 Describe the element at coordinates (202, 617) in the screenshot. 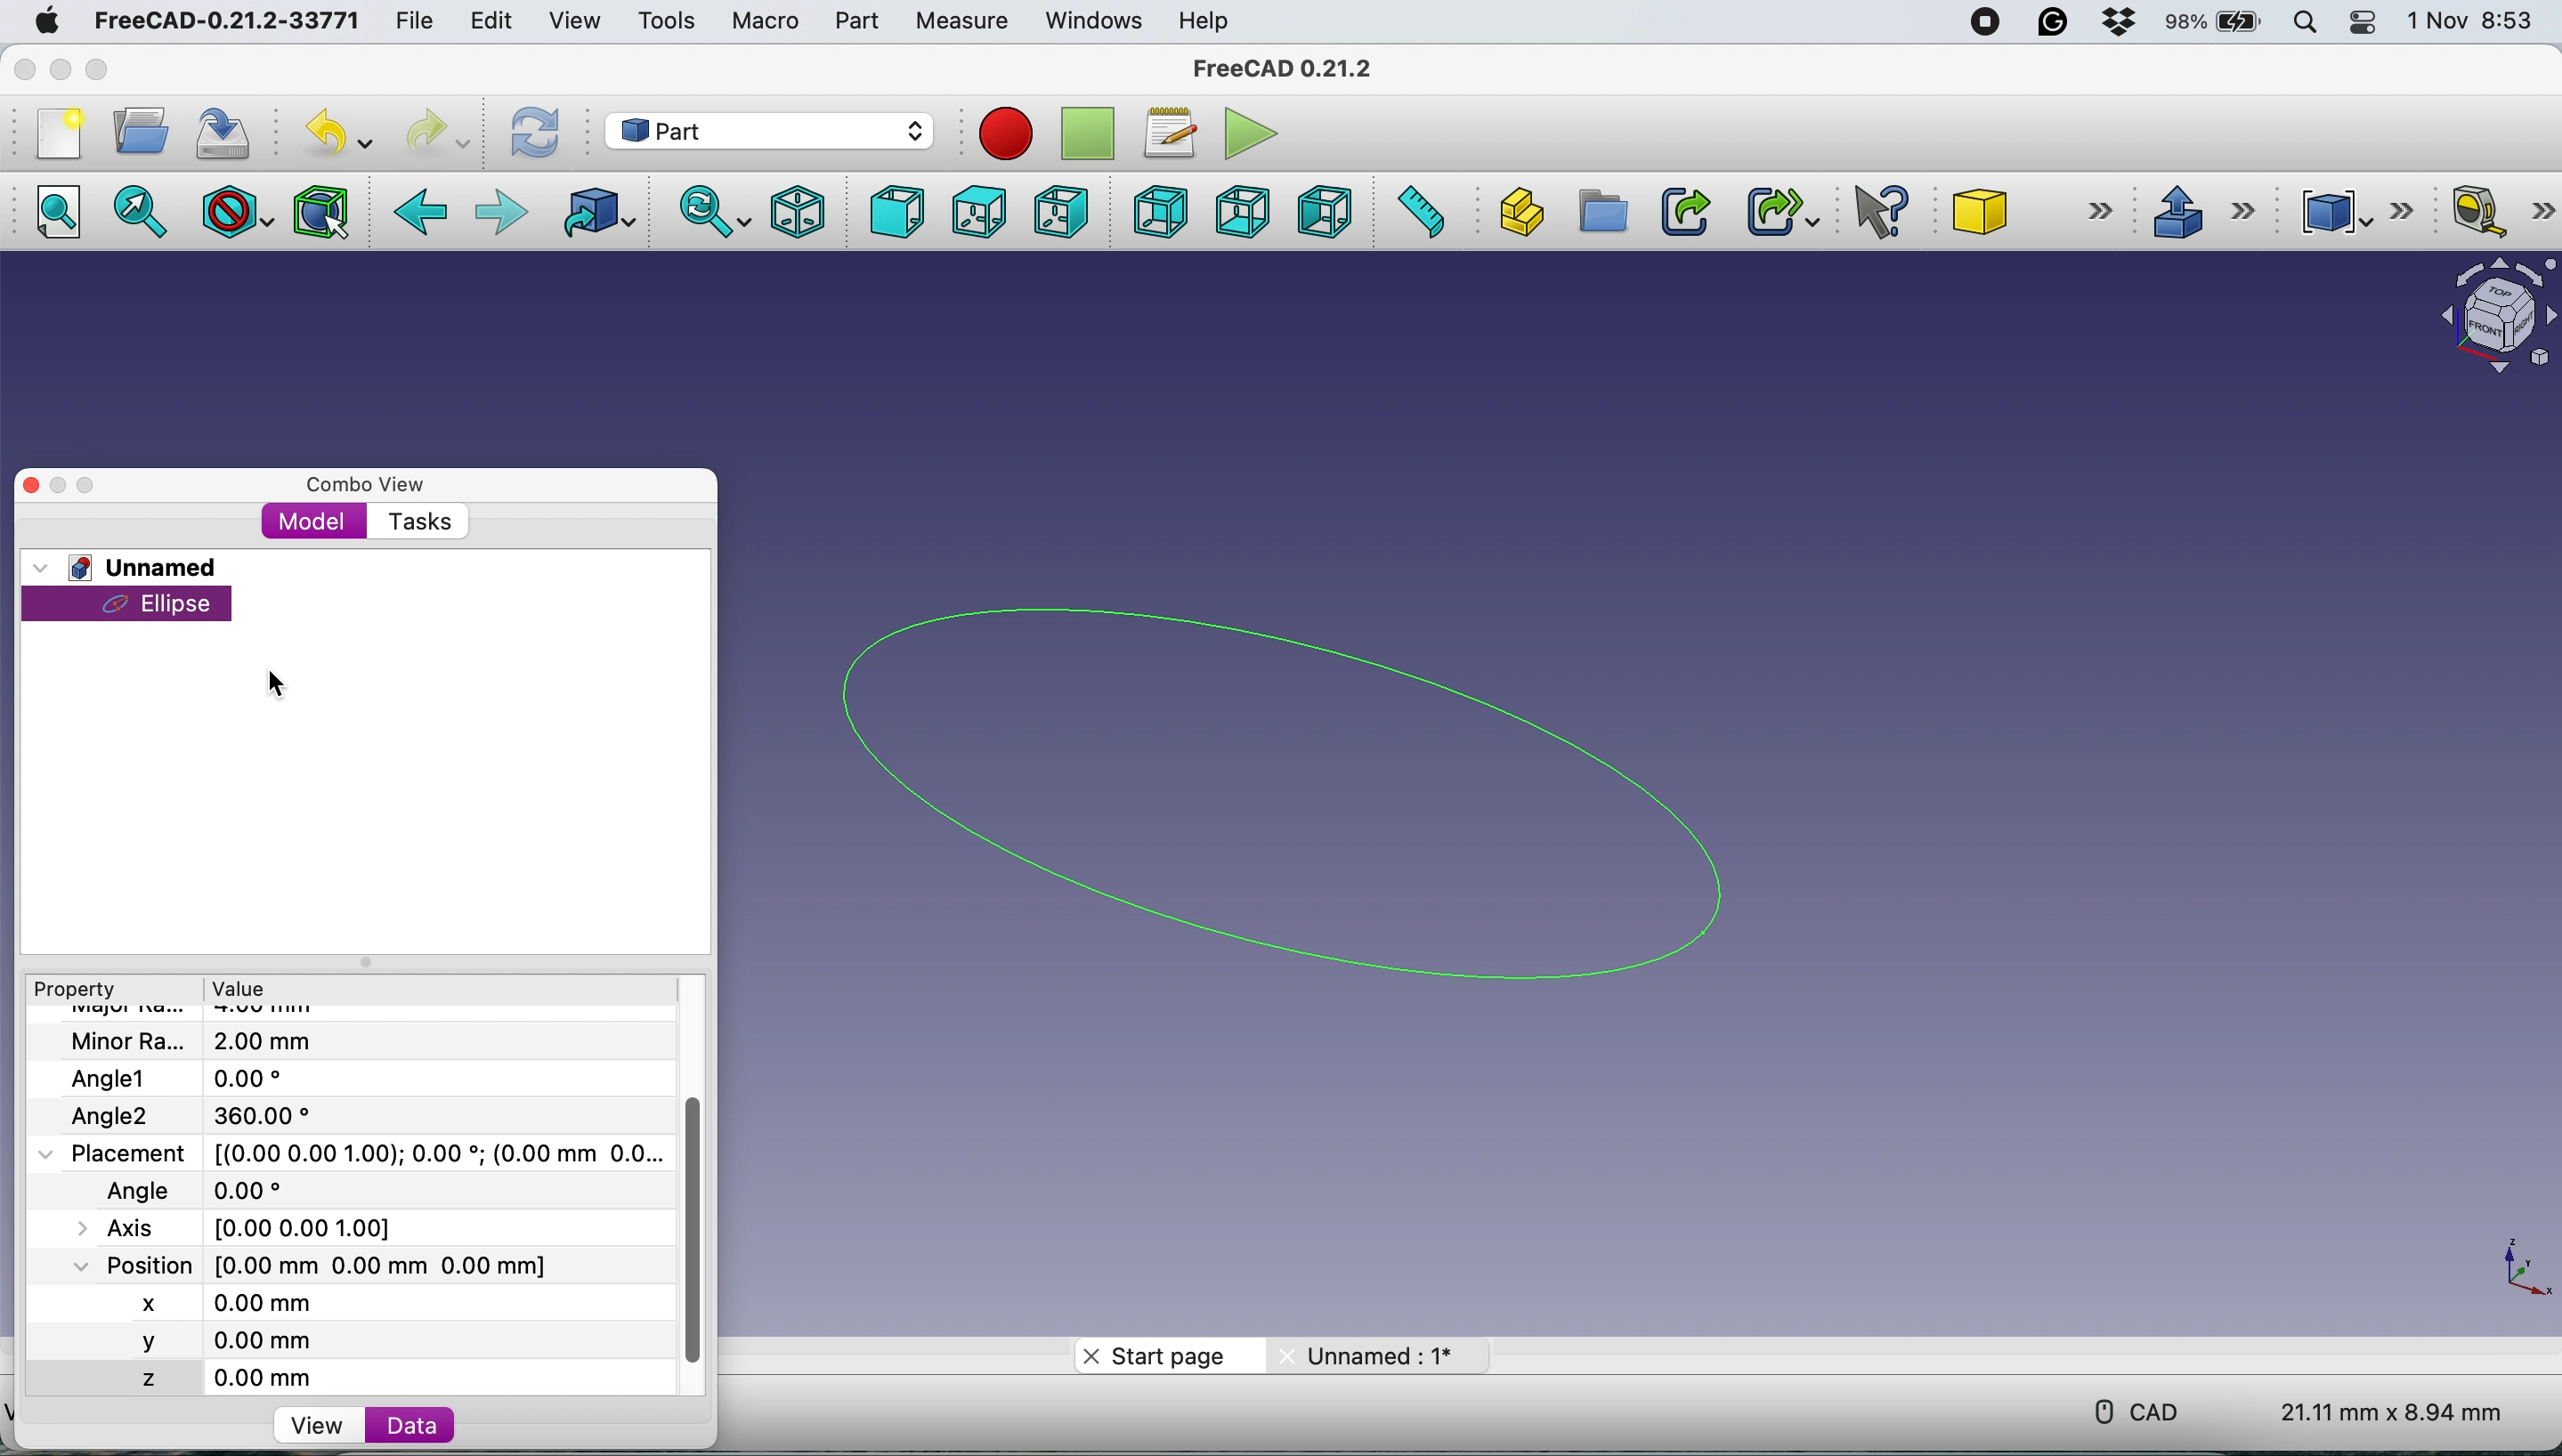

I see `cursor` at that location.